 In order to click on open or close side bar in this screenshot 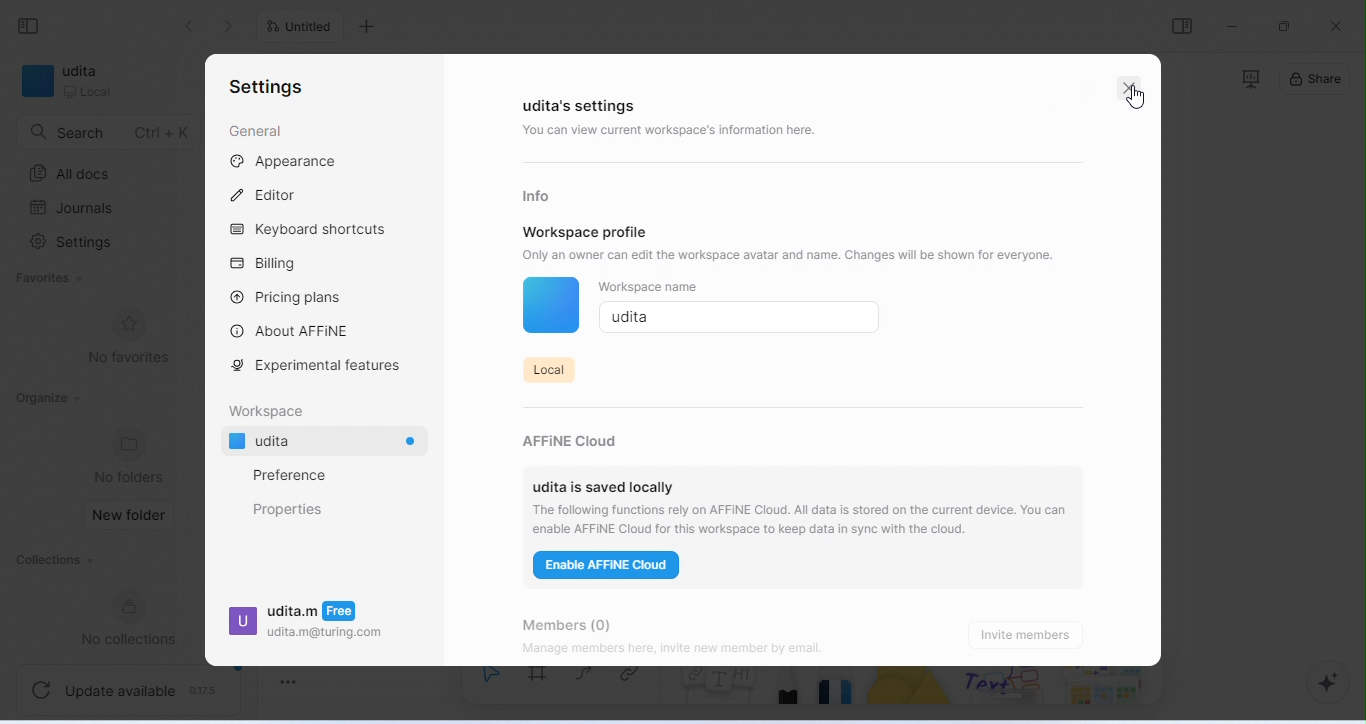, I will do `click(1182, 26)`.